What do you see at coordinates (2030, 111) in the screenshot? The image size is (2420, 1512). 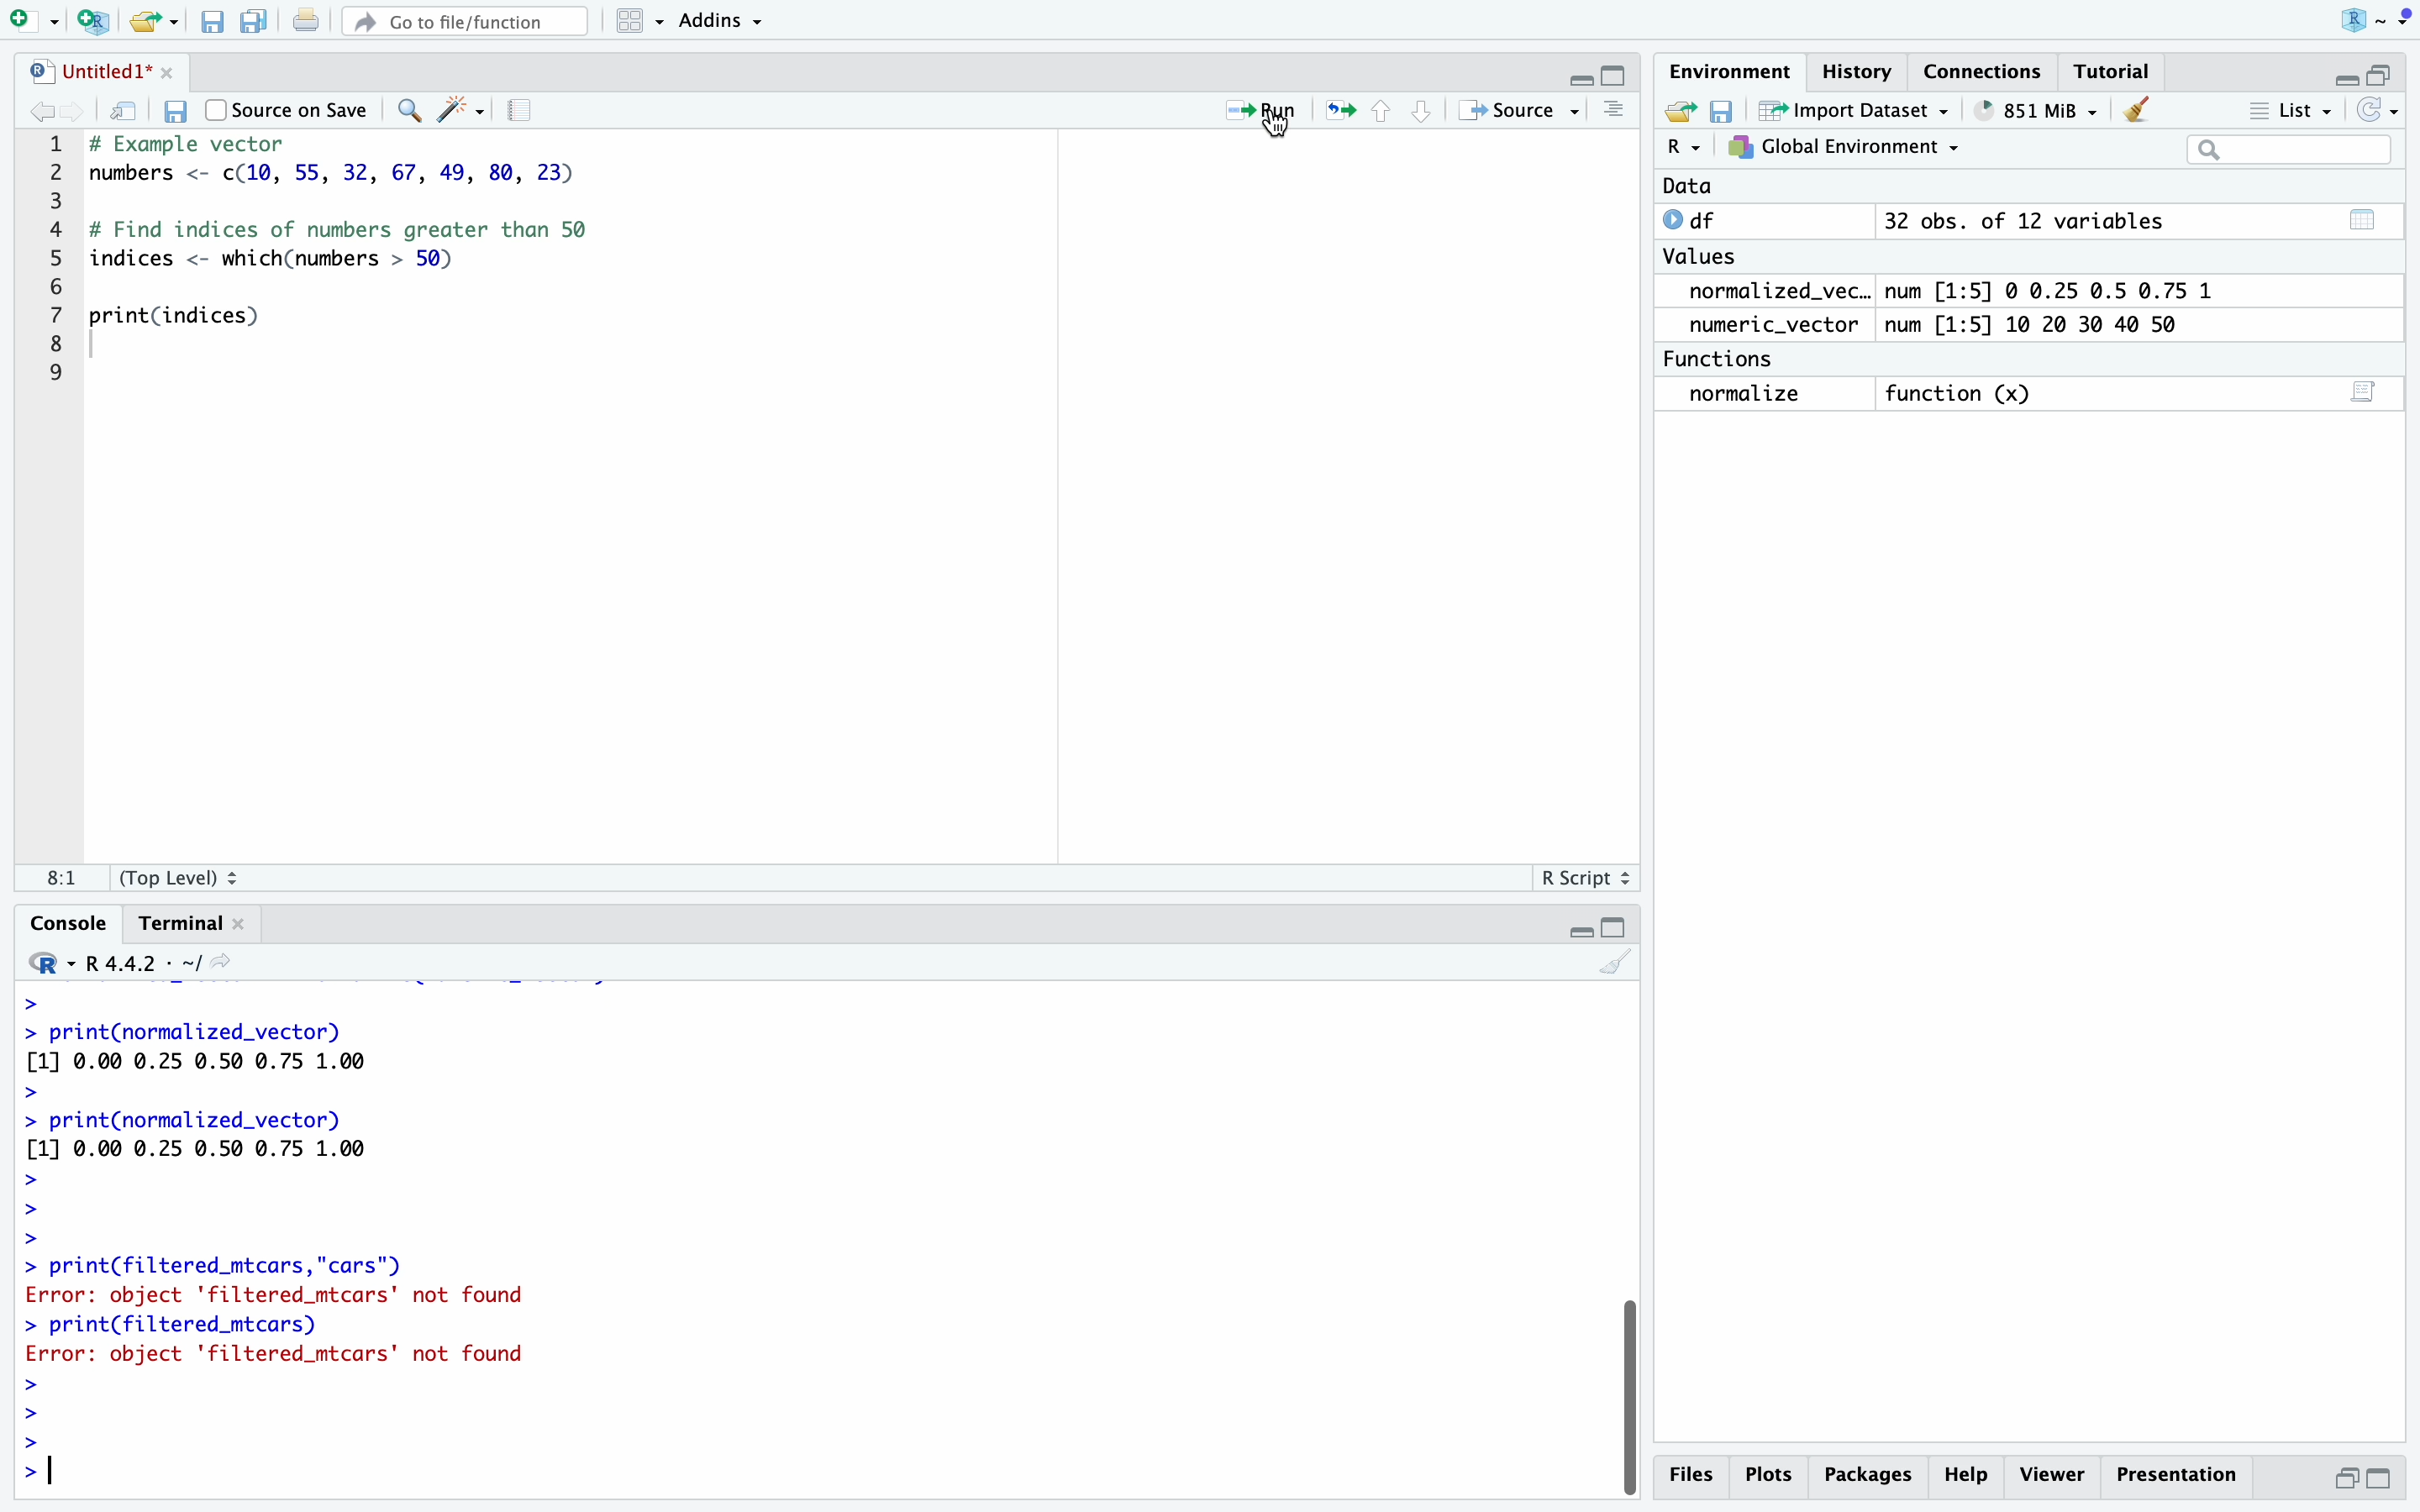 I see ` 284 MiB ` at bounding box center [2030, 111].